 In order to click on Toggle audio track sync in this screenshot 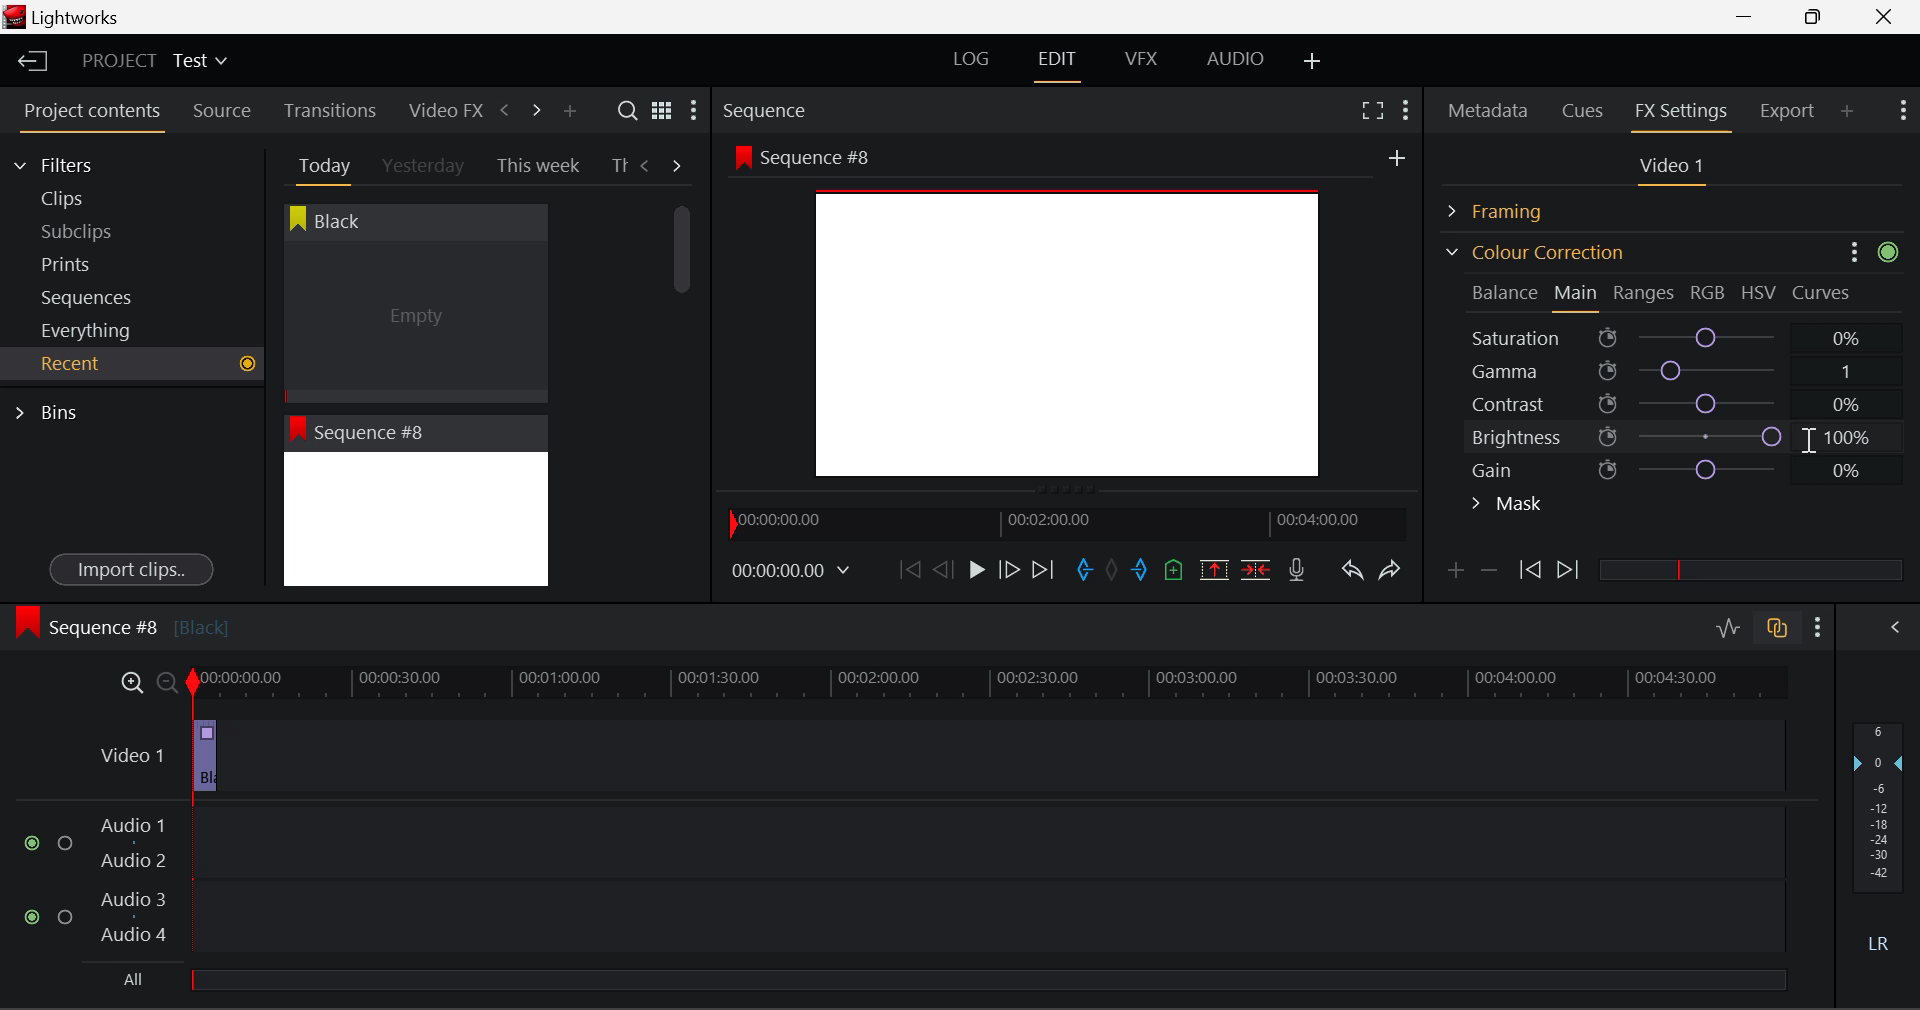, I will do `click(1778, 626)`.